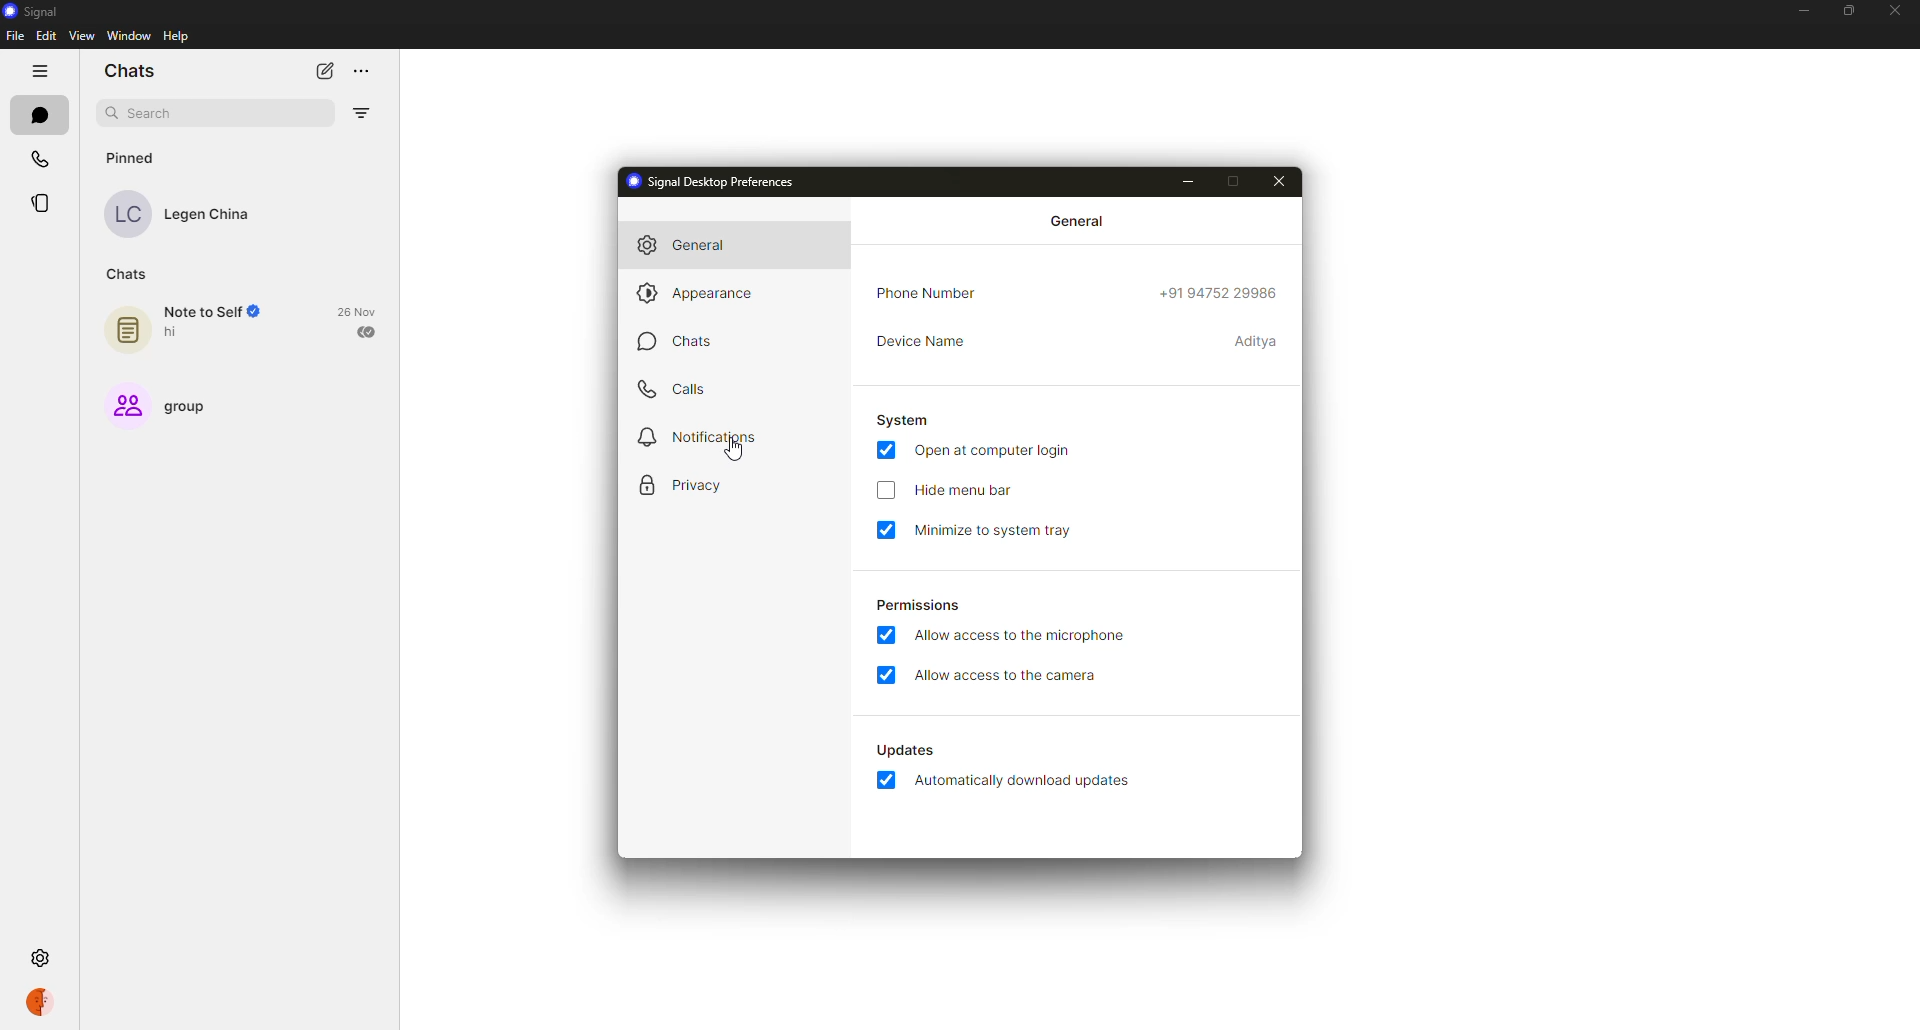 This screenshot has width=1920, height=1030. What do you see at coordinates (885, 675) in the screenshot?
I see `enabled` at bounding box center [885, 675].